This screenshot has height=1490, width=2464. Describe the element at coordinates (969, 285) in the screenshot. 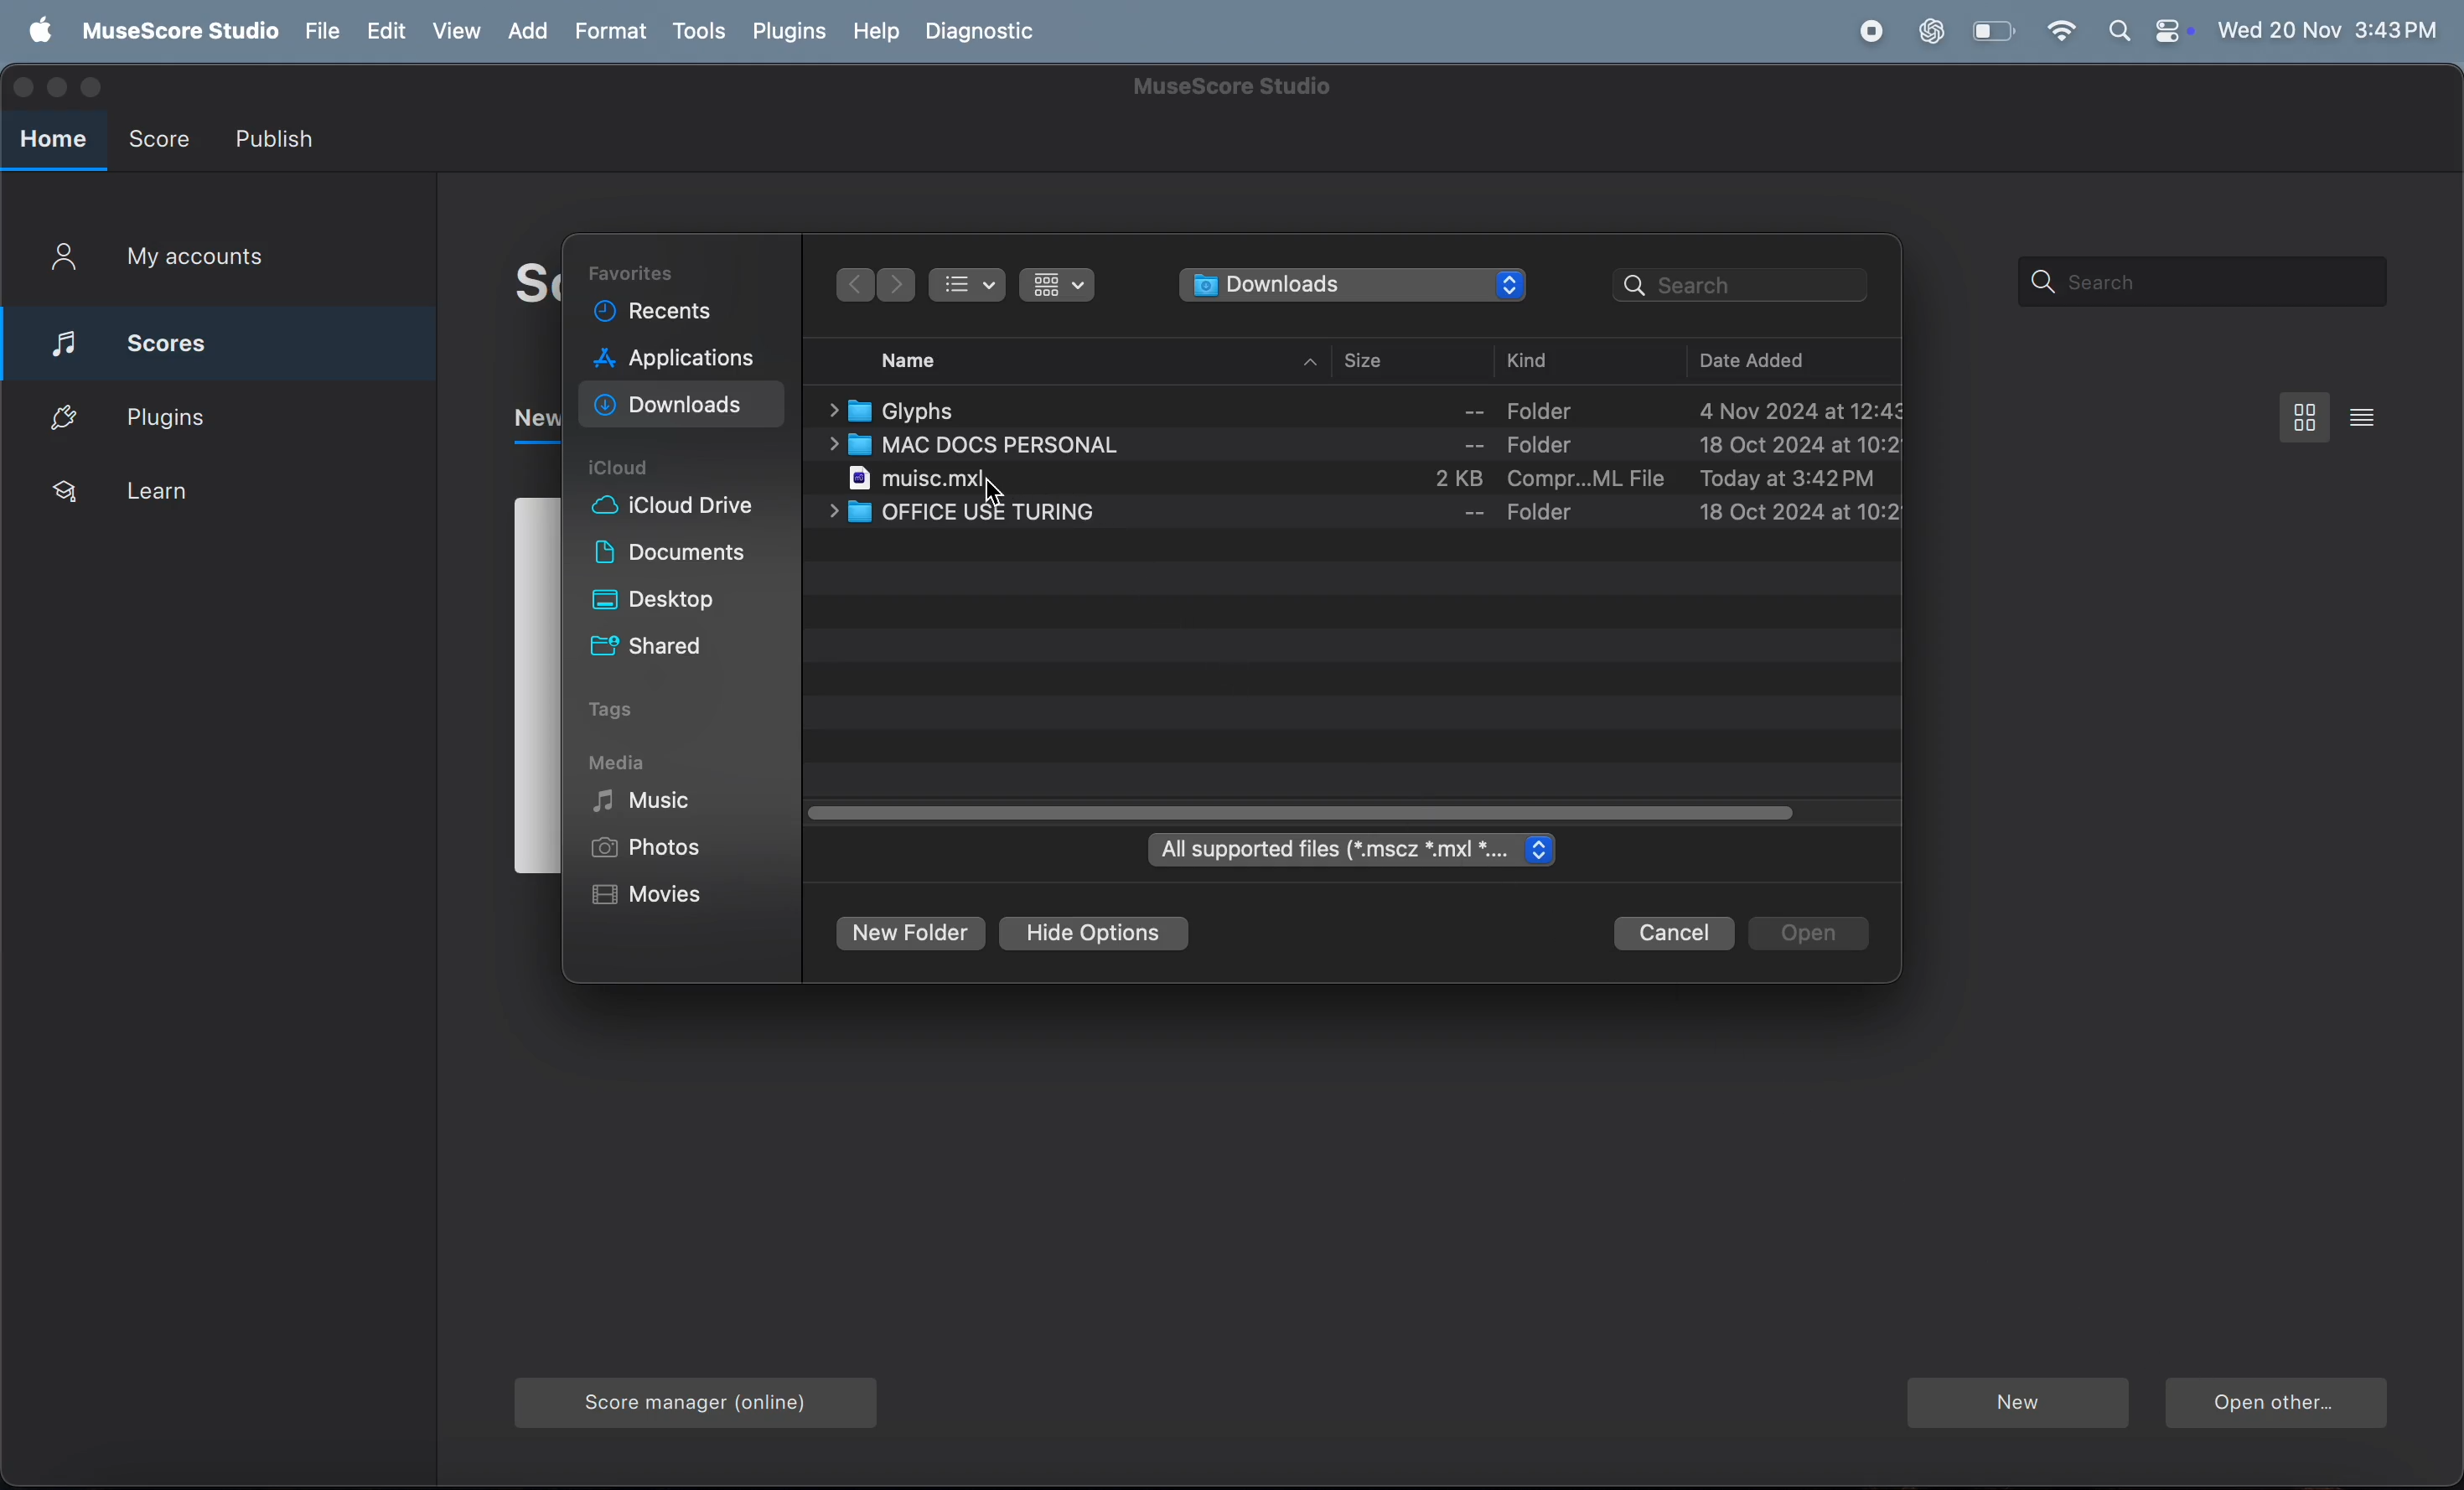

I see `show item as list` at that location.